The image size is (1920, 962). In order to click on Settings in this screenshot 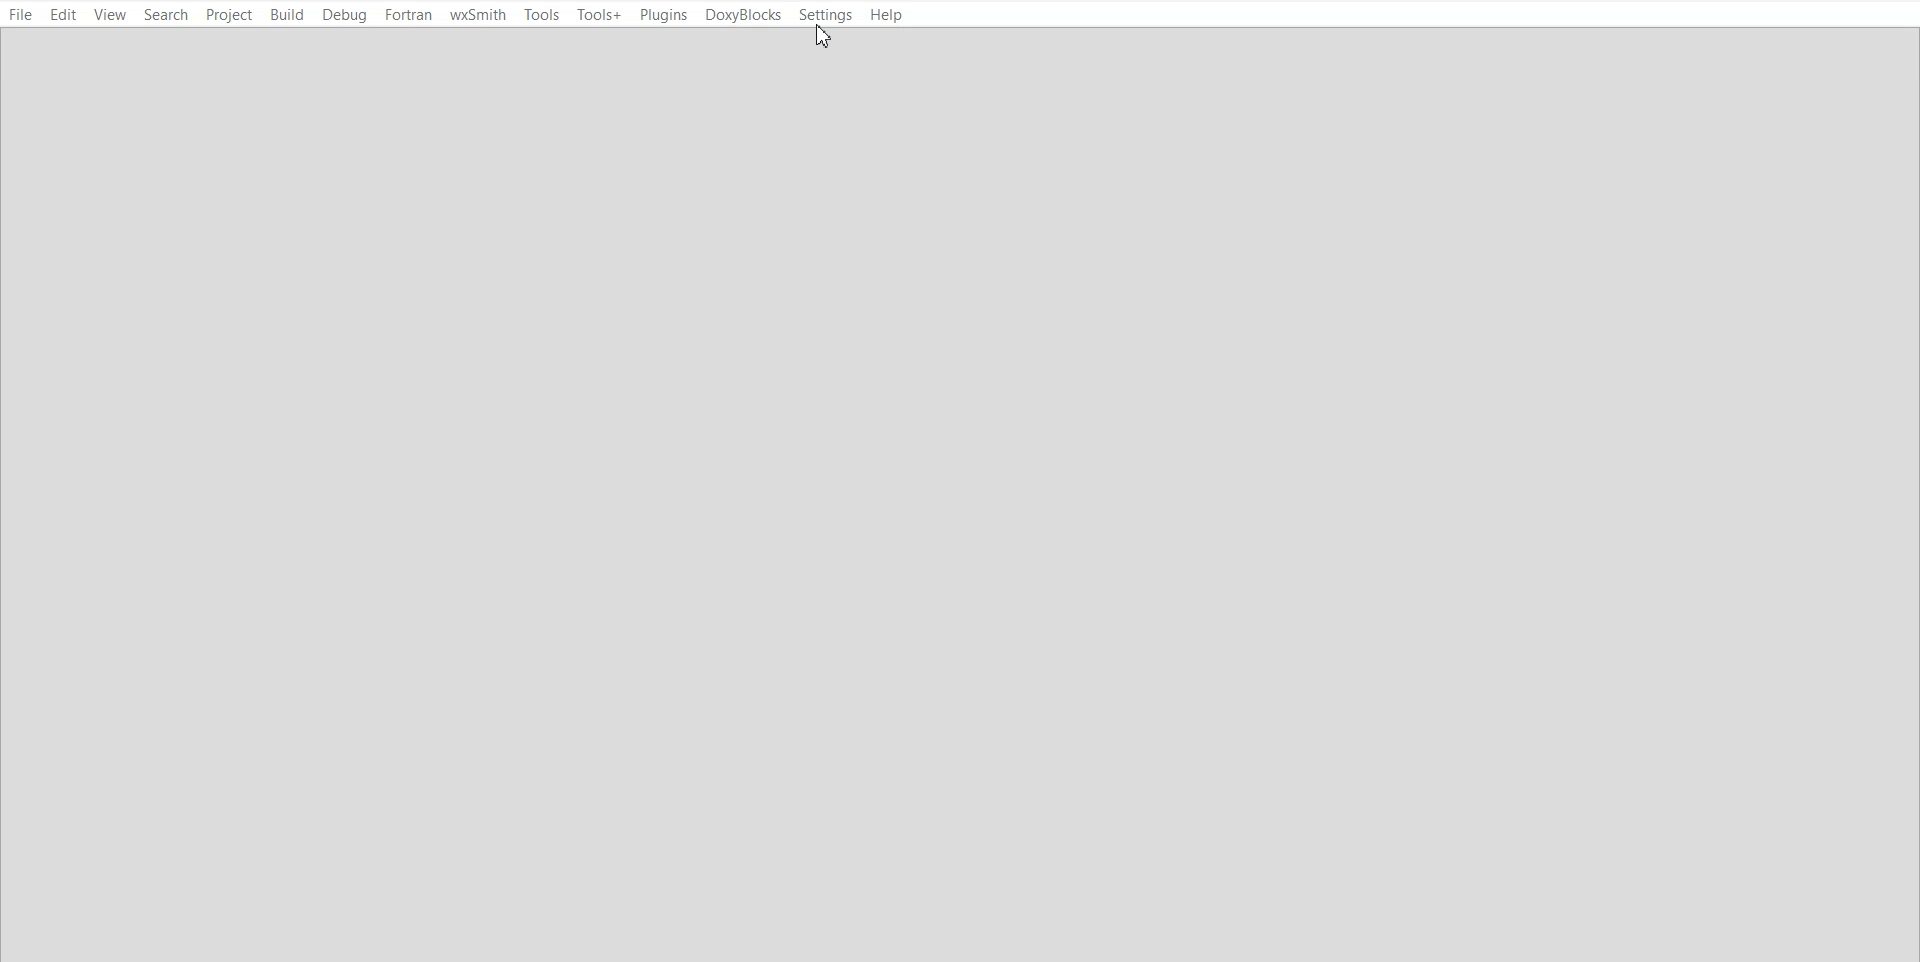, I will do `click(827, 15)`.